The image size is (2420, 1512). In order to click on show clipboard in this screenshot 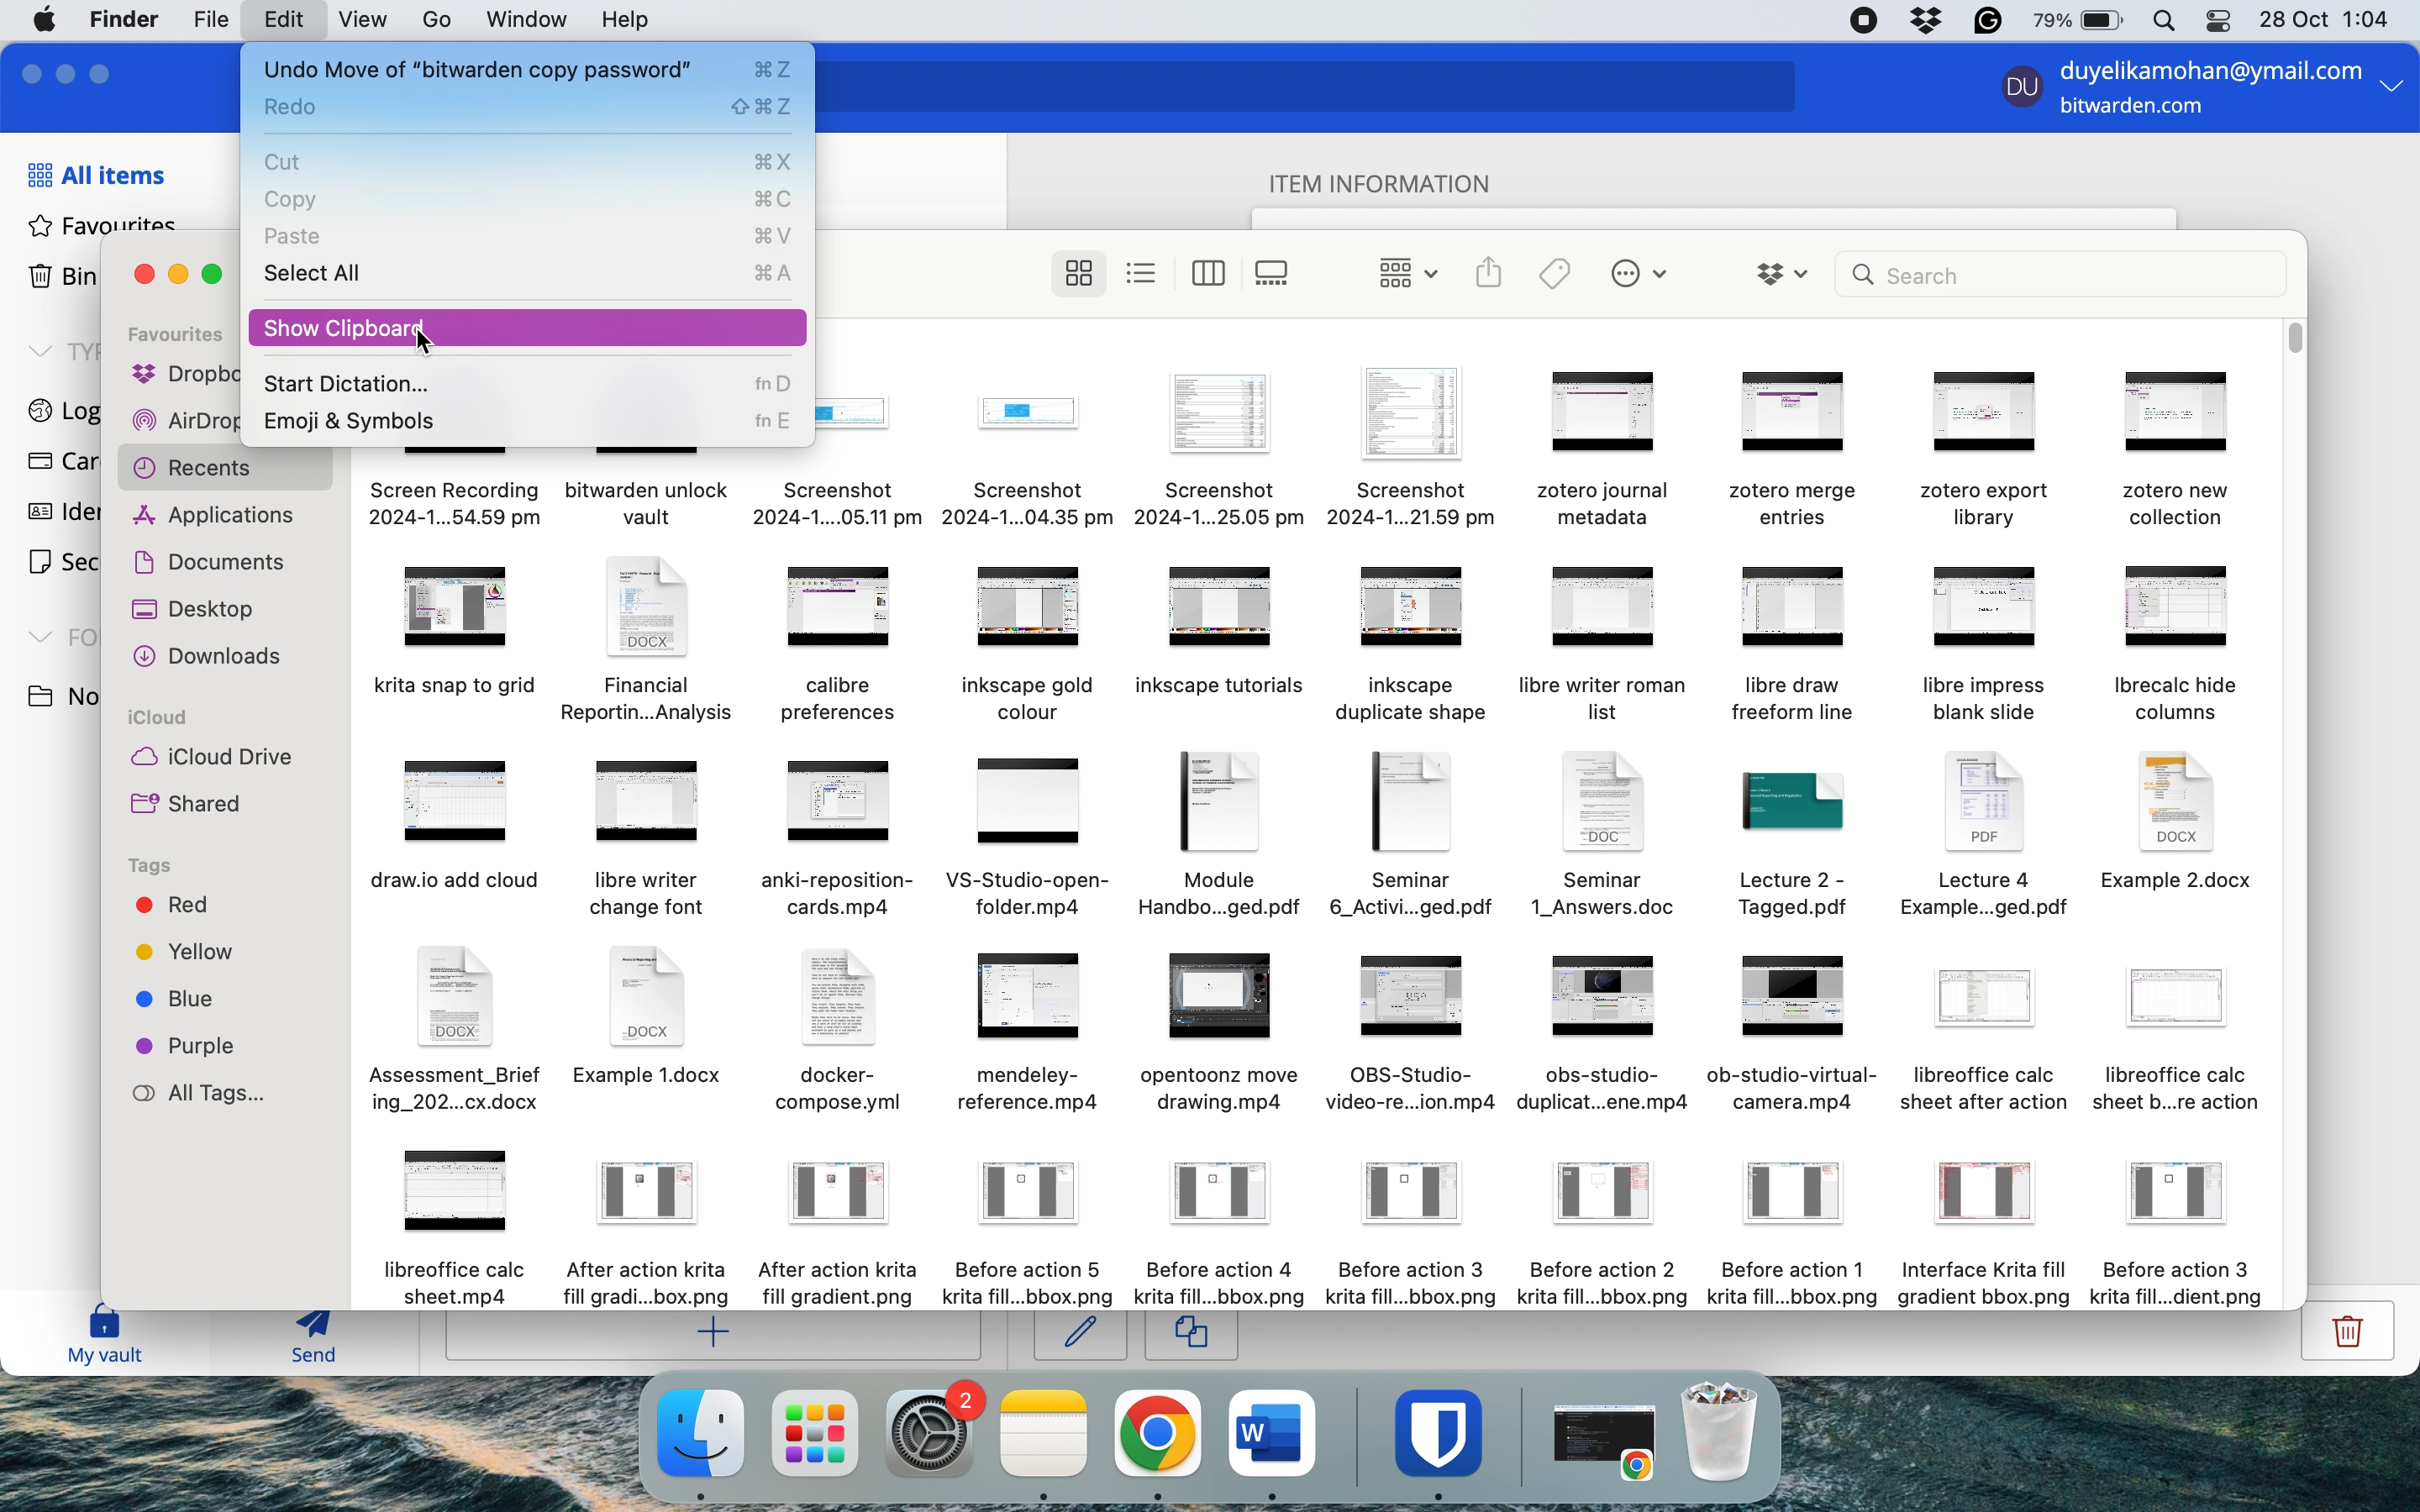, I will do `click(344, 322)`.